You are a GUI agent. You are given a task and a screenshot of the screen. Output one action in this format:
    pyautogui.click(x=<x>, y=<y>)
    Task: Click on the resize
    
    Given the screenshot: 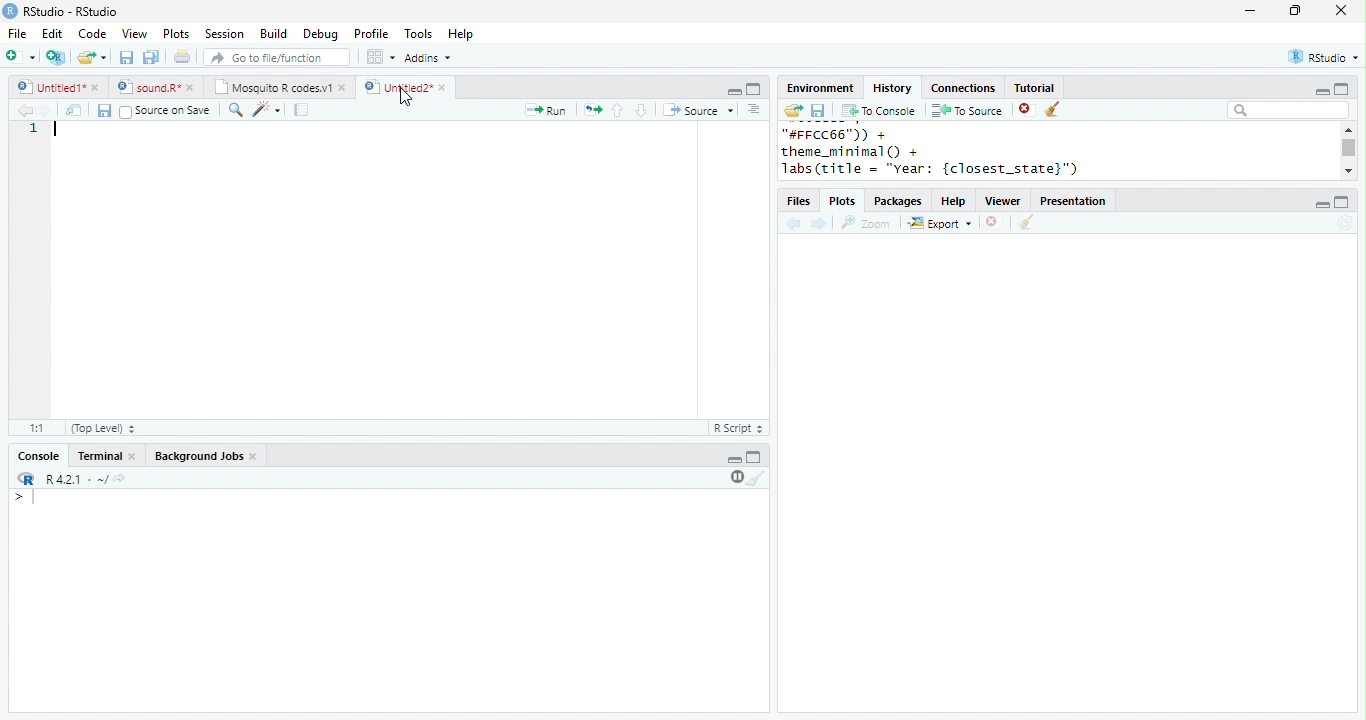 What is the action you would take?
    pyautogui.click(x=1295, y=11)
    